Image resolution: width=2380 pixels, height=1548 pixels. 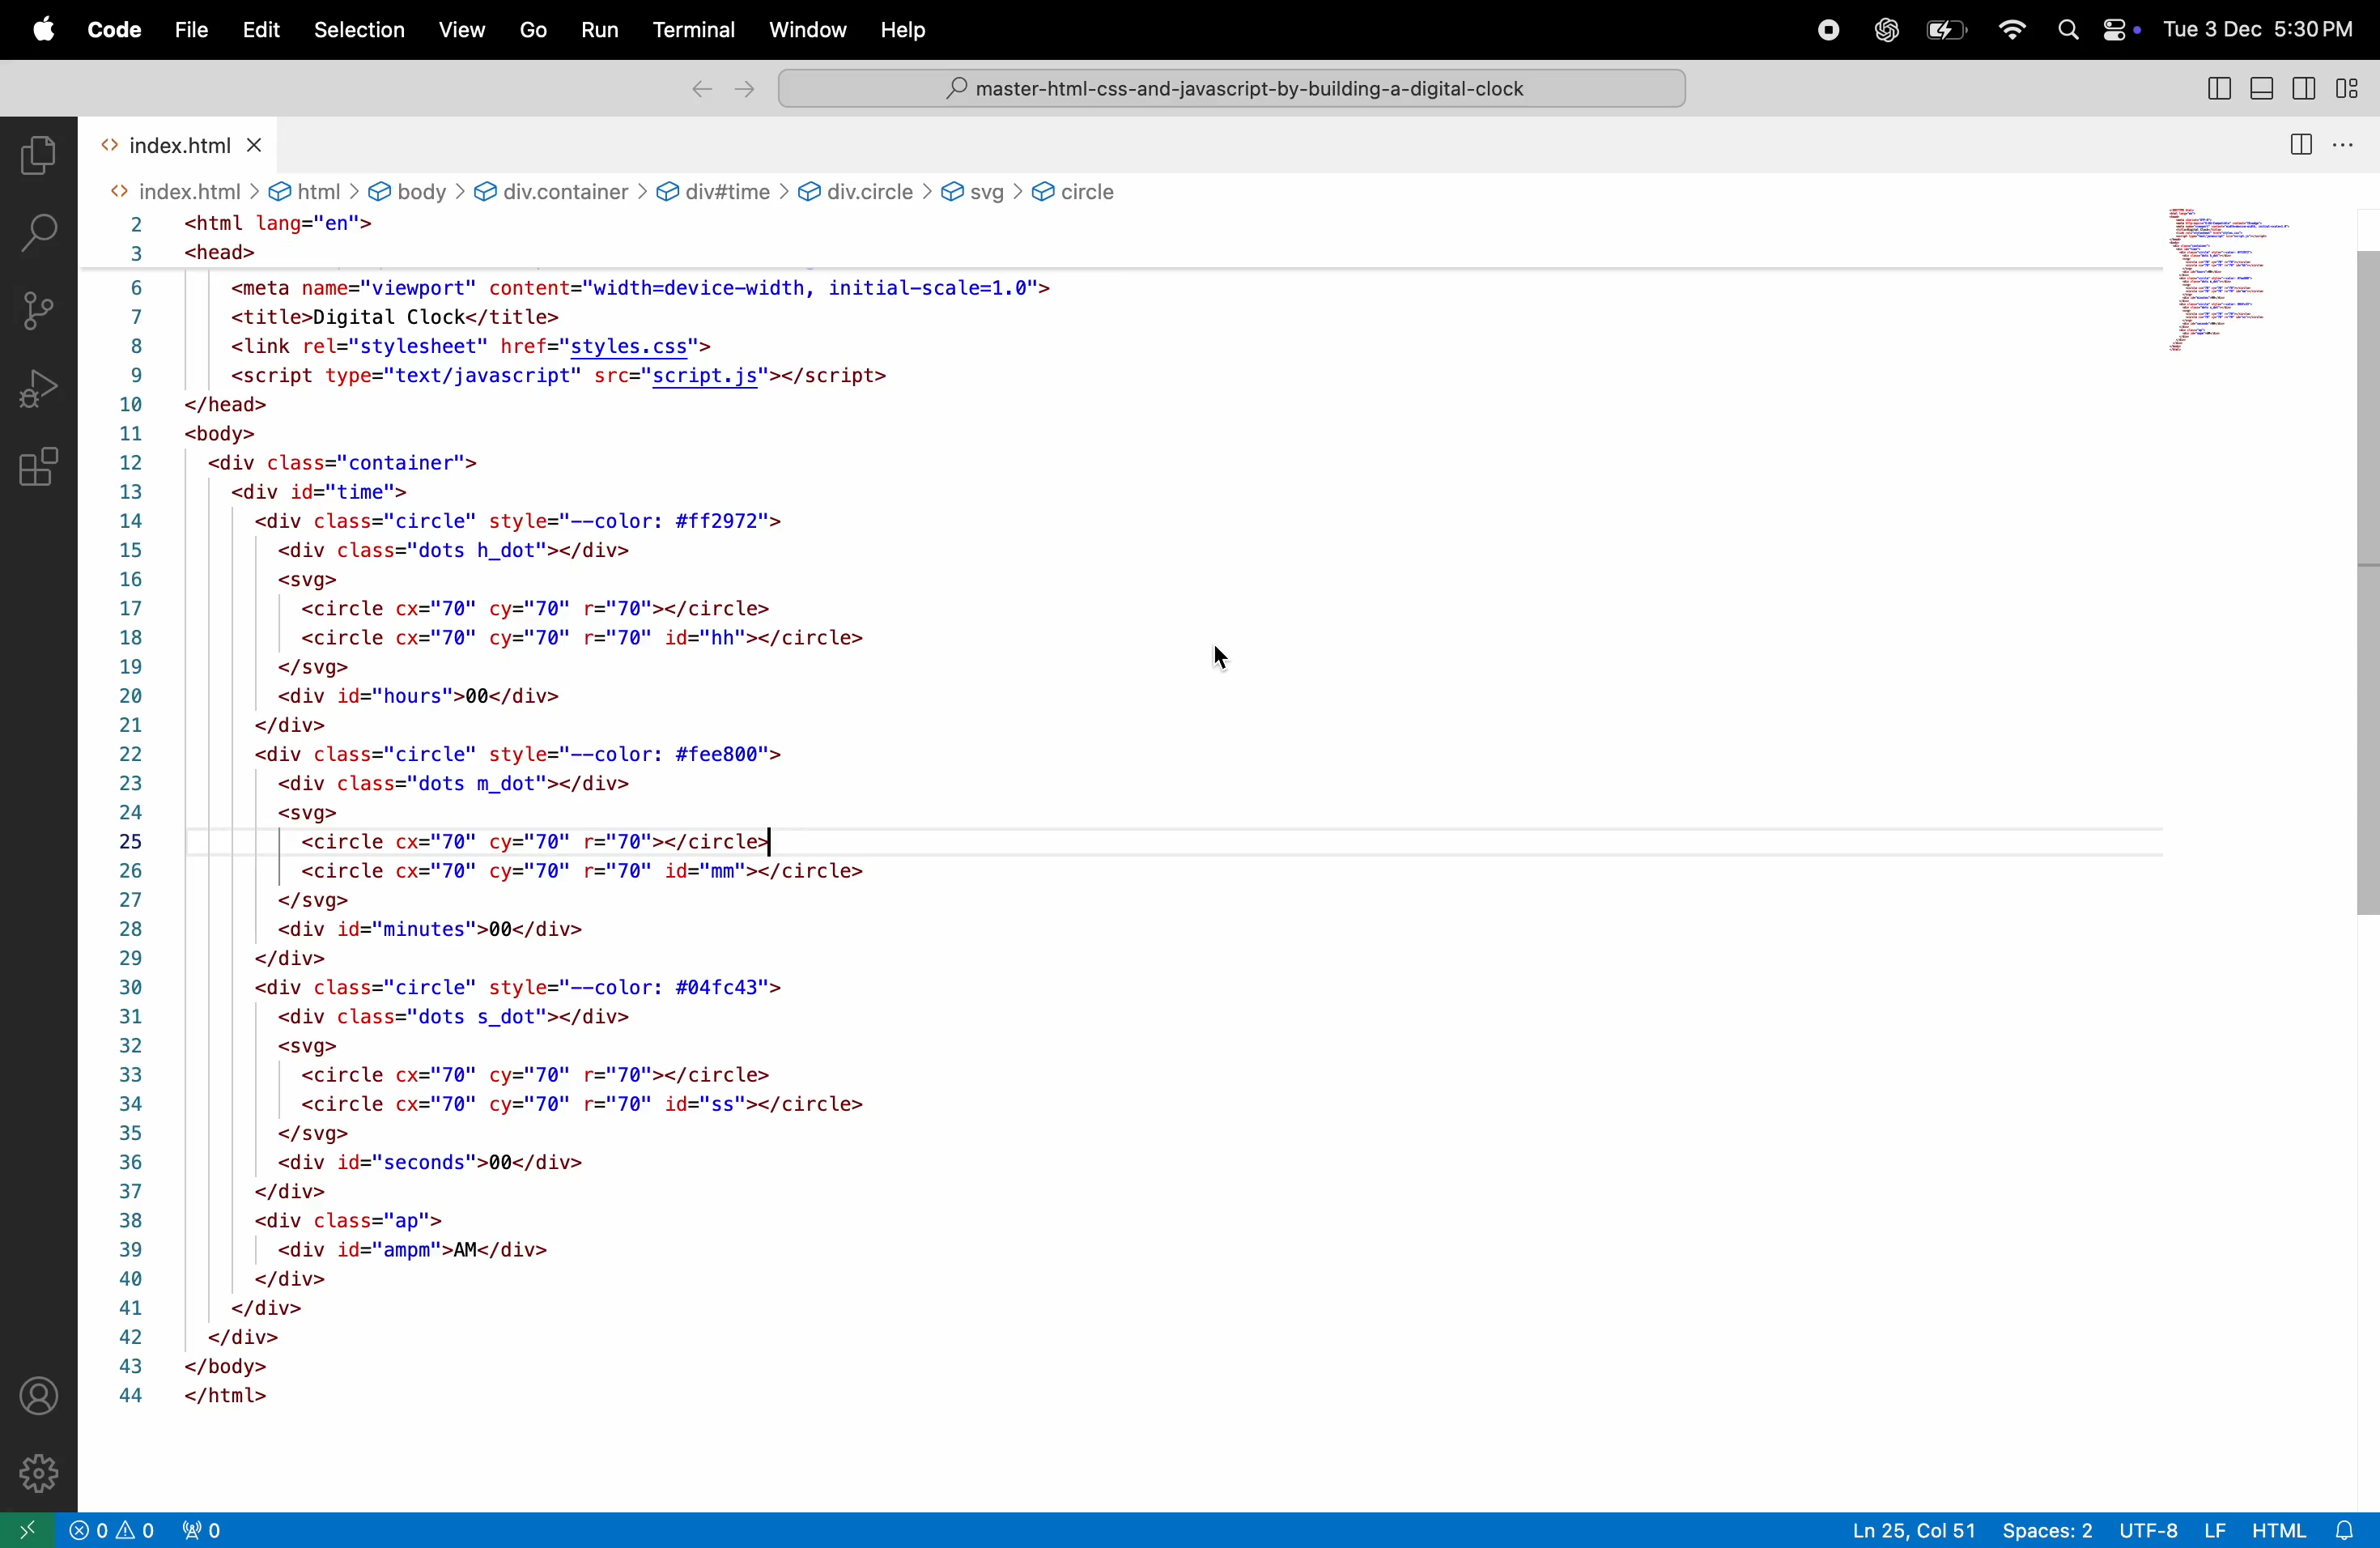 I want to click on waiting or second chord, so click(x=585, y=1531).